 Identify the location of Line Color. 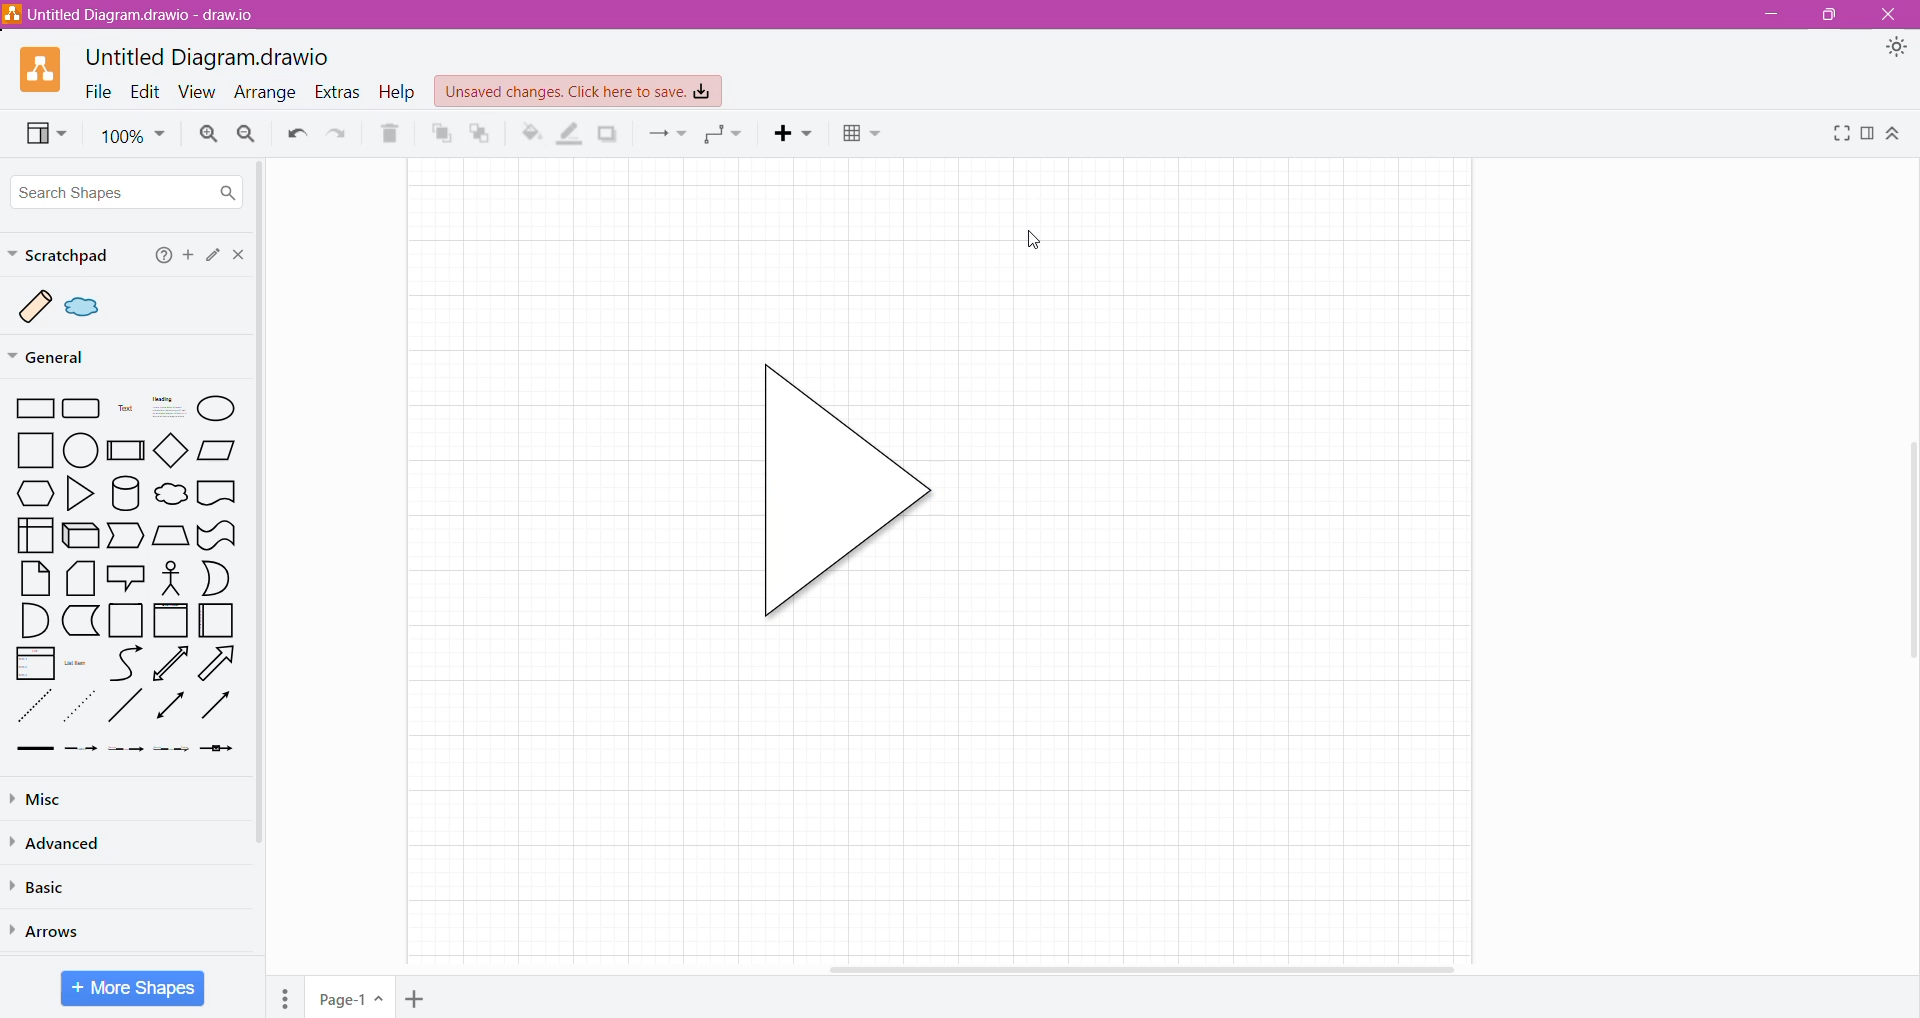
(570, 135).